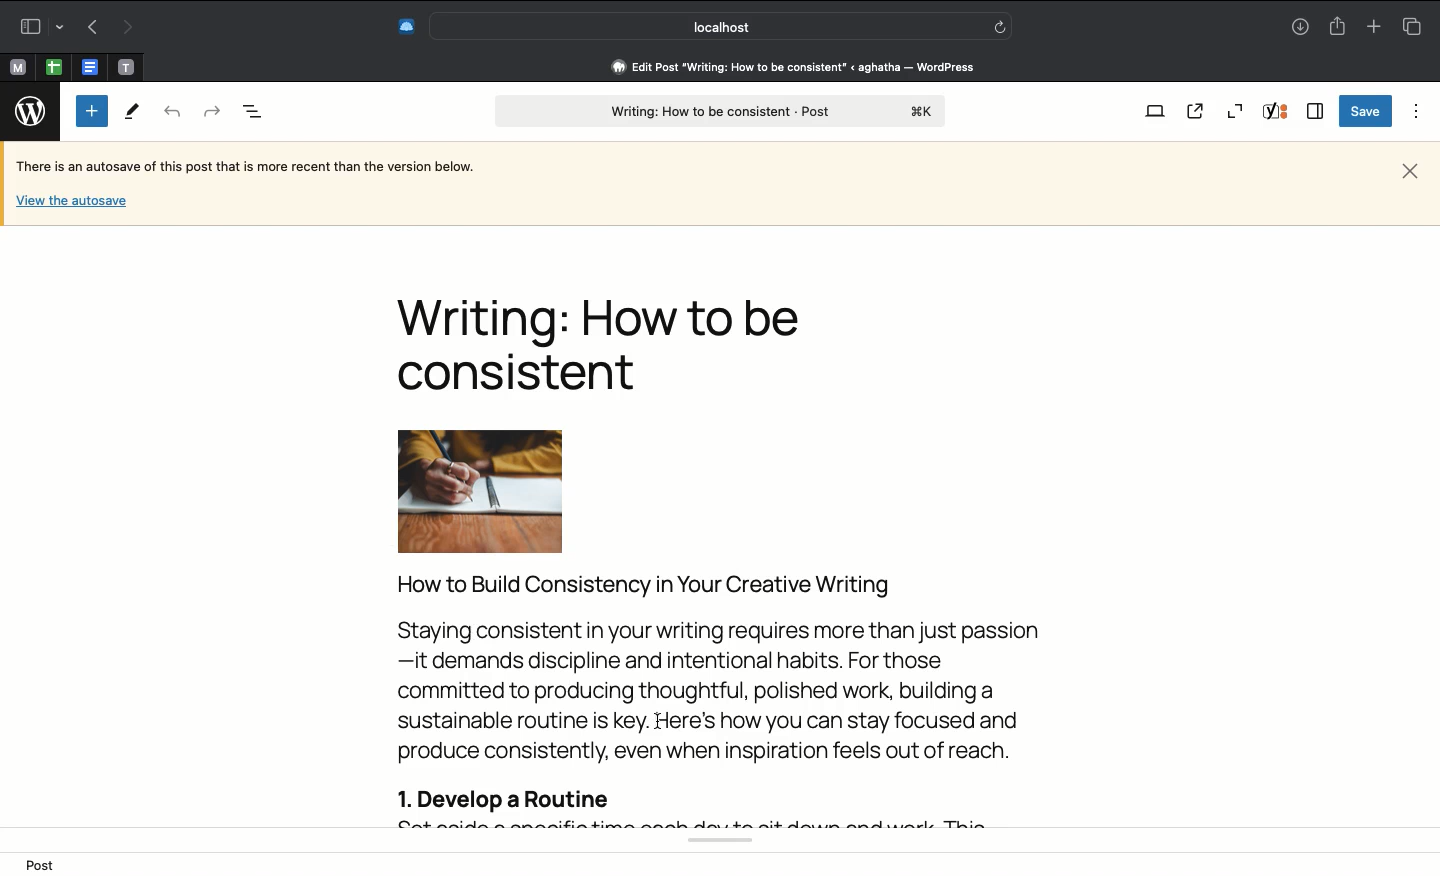  I want to click on Previous page, so click(89, 28).